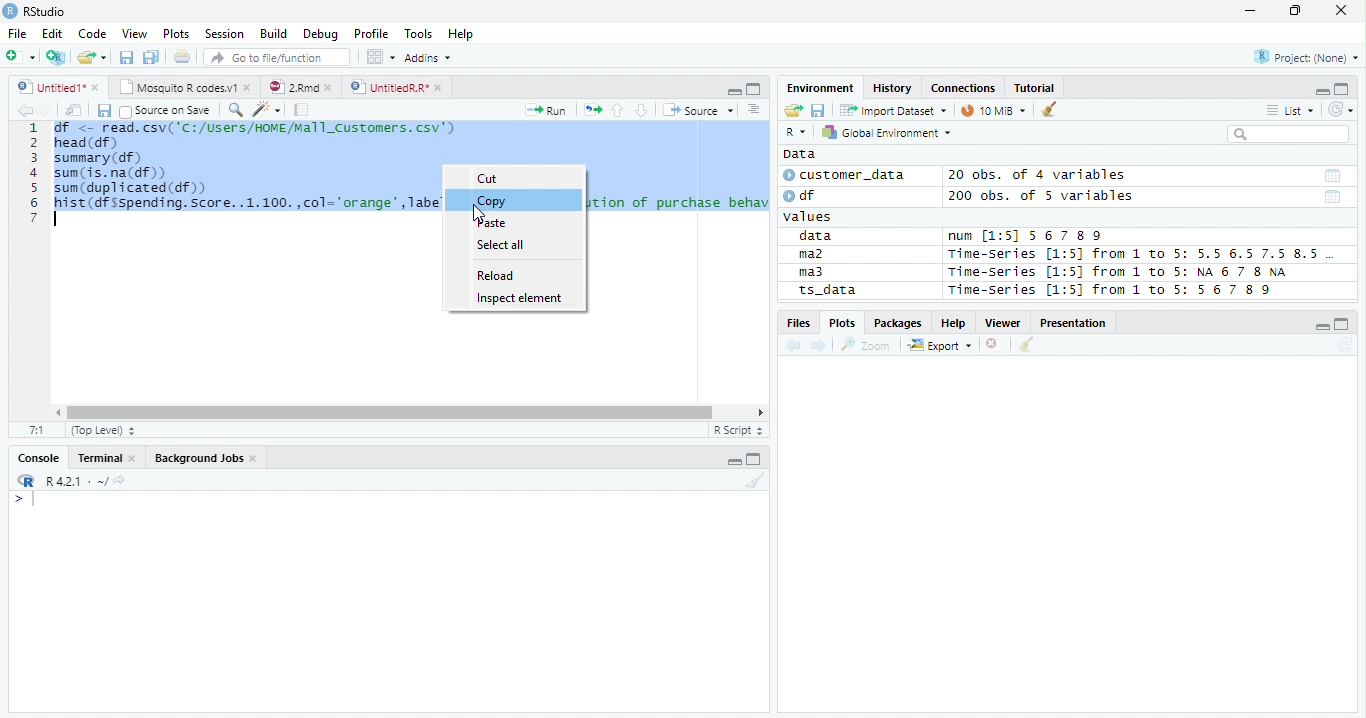  Describe the element at coordinates (818, 109) in the screenshot. I see `Save` at that location.